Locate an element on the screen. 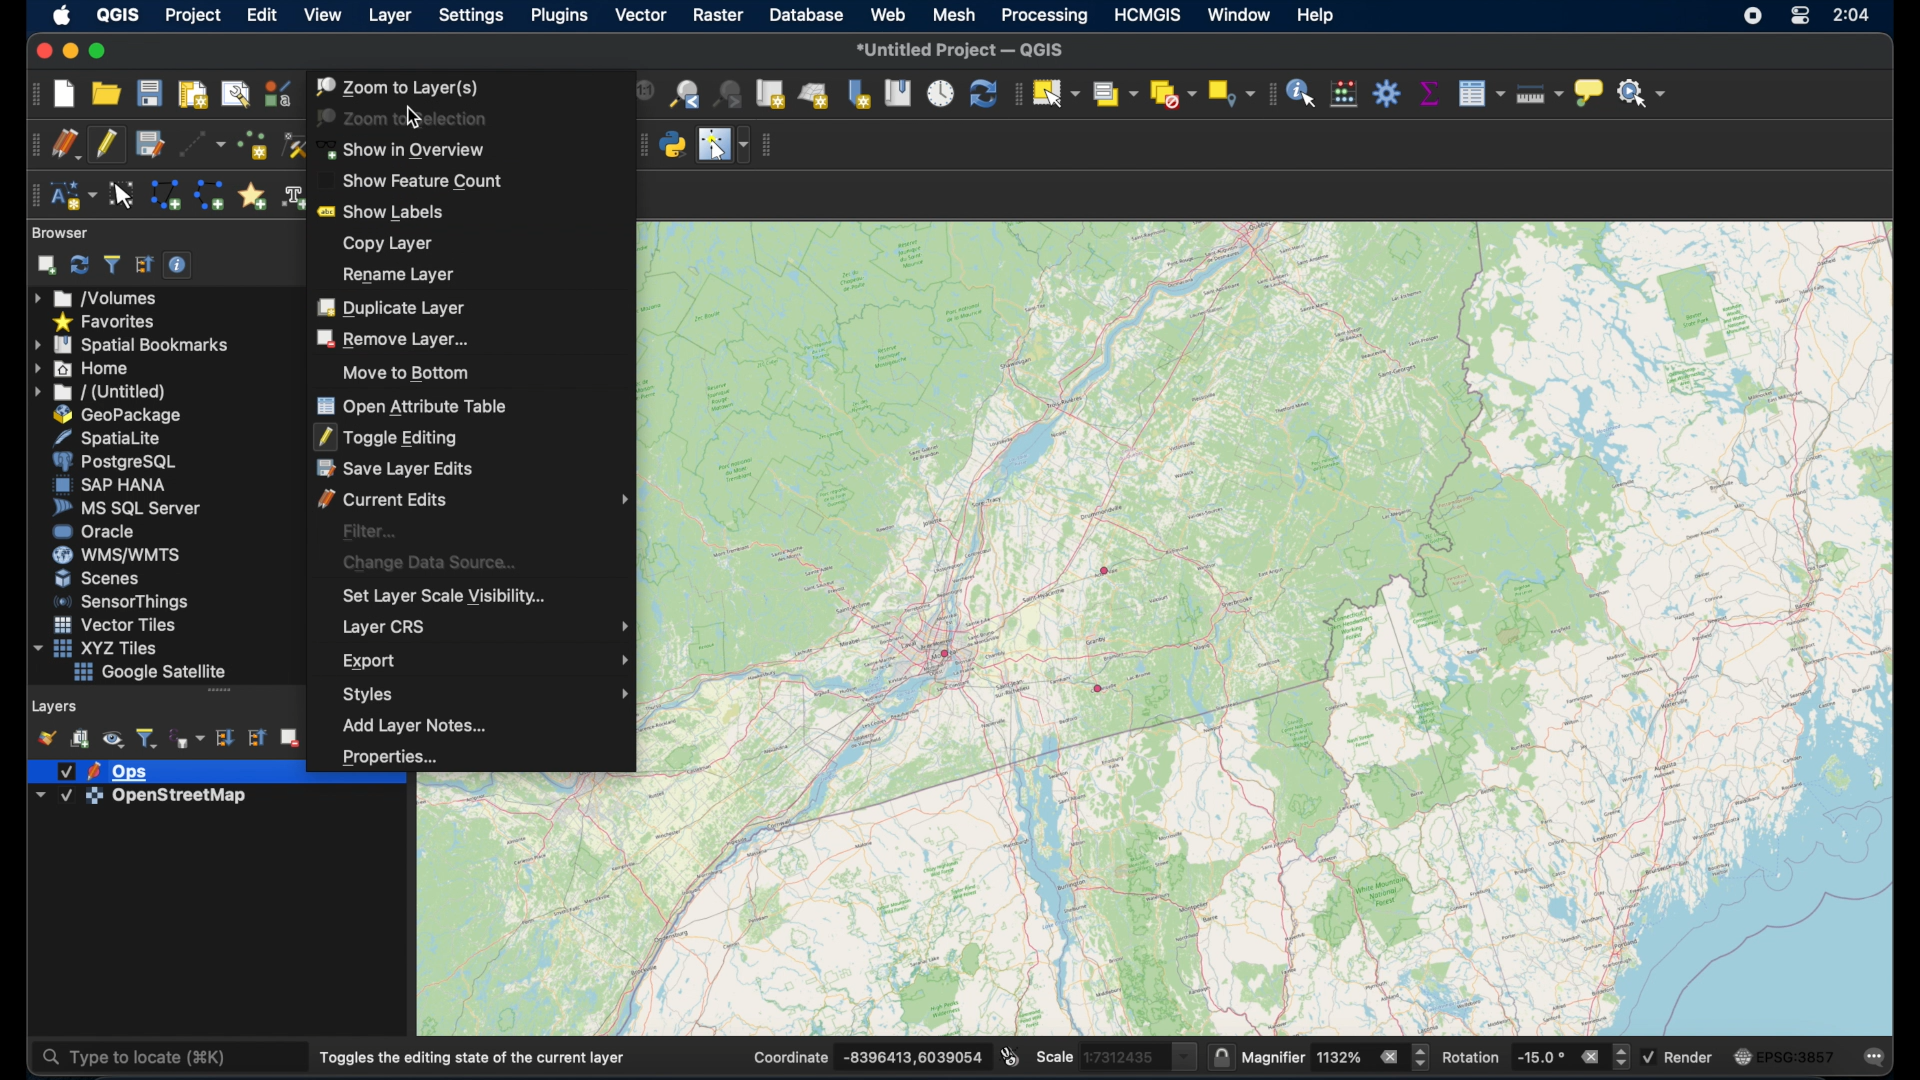 The height and width of the screenshot is (1080, 1920). type to locate is located at coordinates (140, 1056).